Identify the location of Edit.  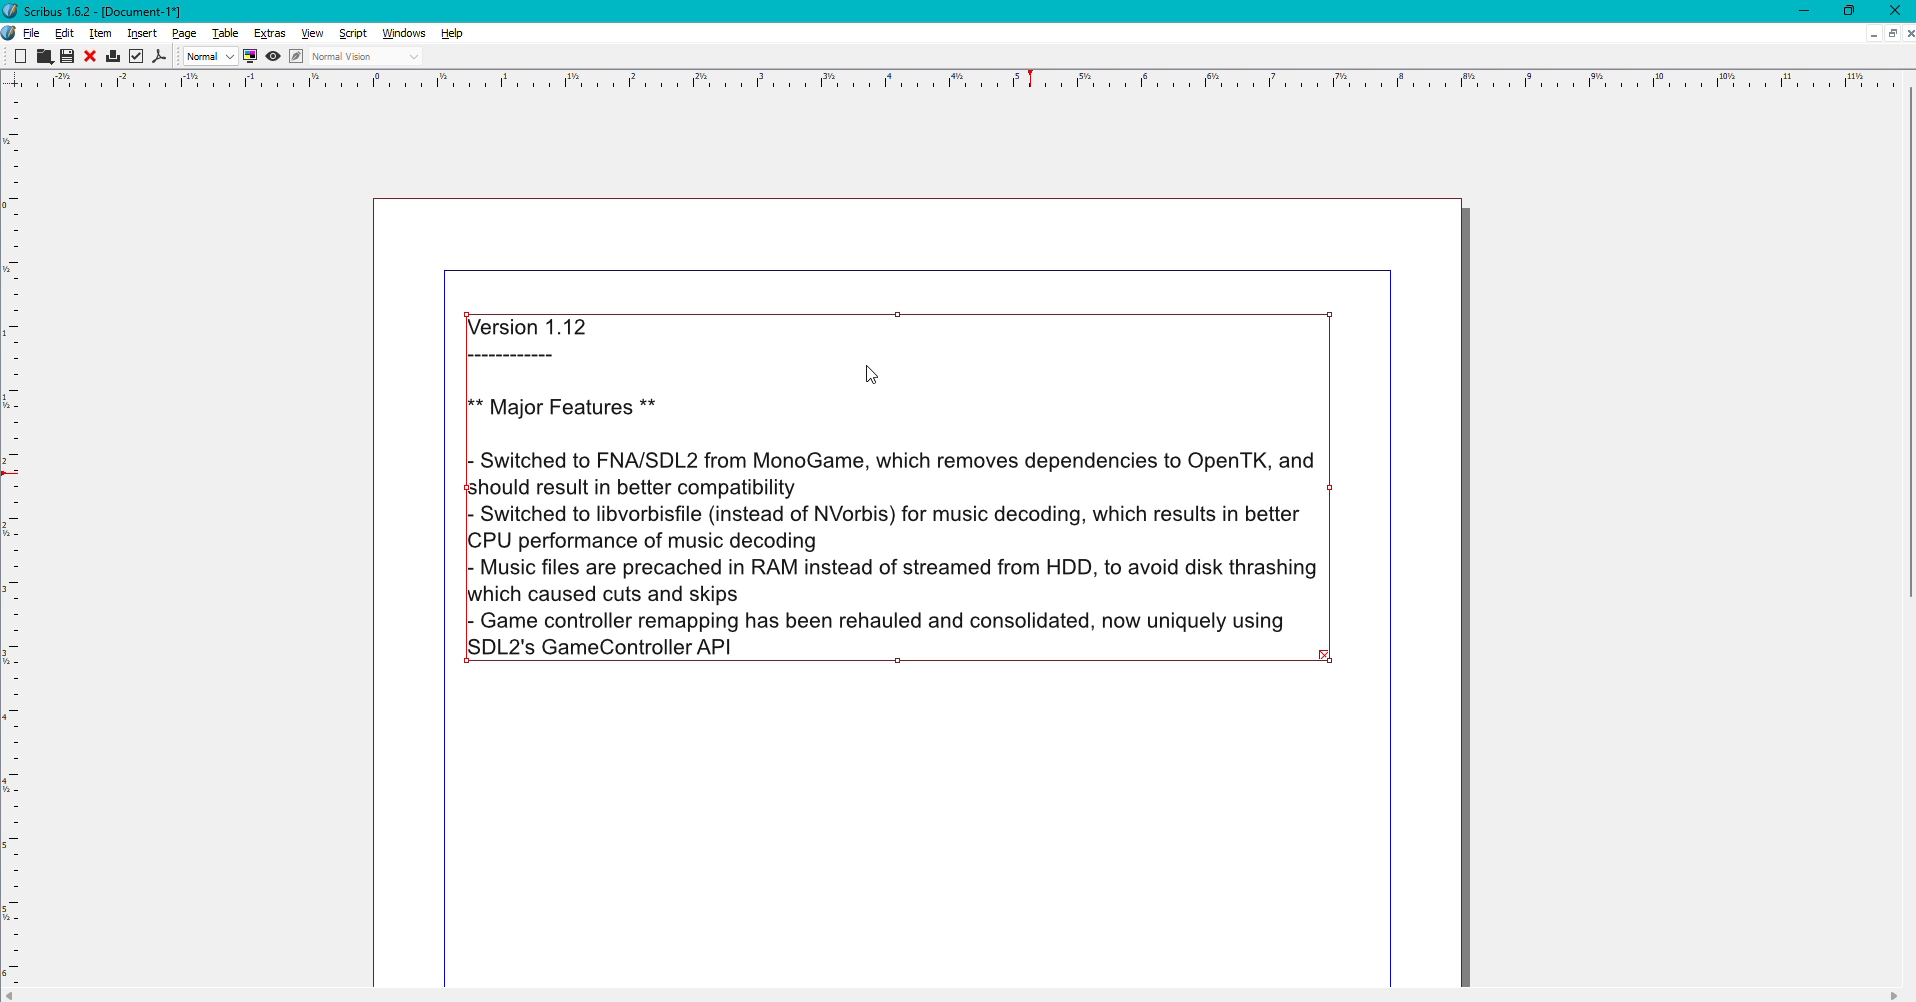
(64, 34).